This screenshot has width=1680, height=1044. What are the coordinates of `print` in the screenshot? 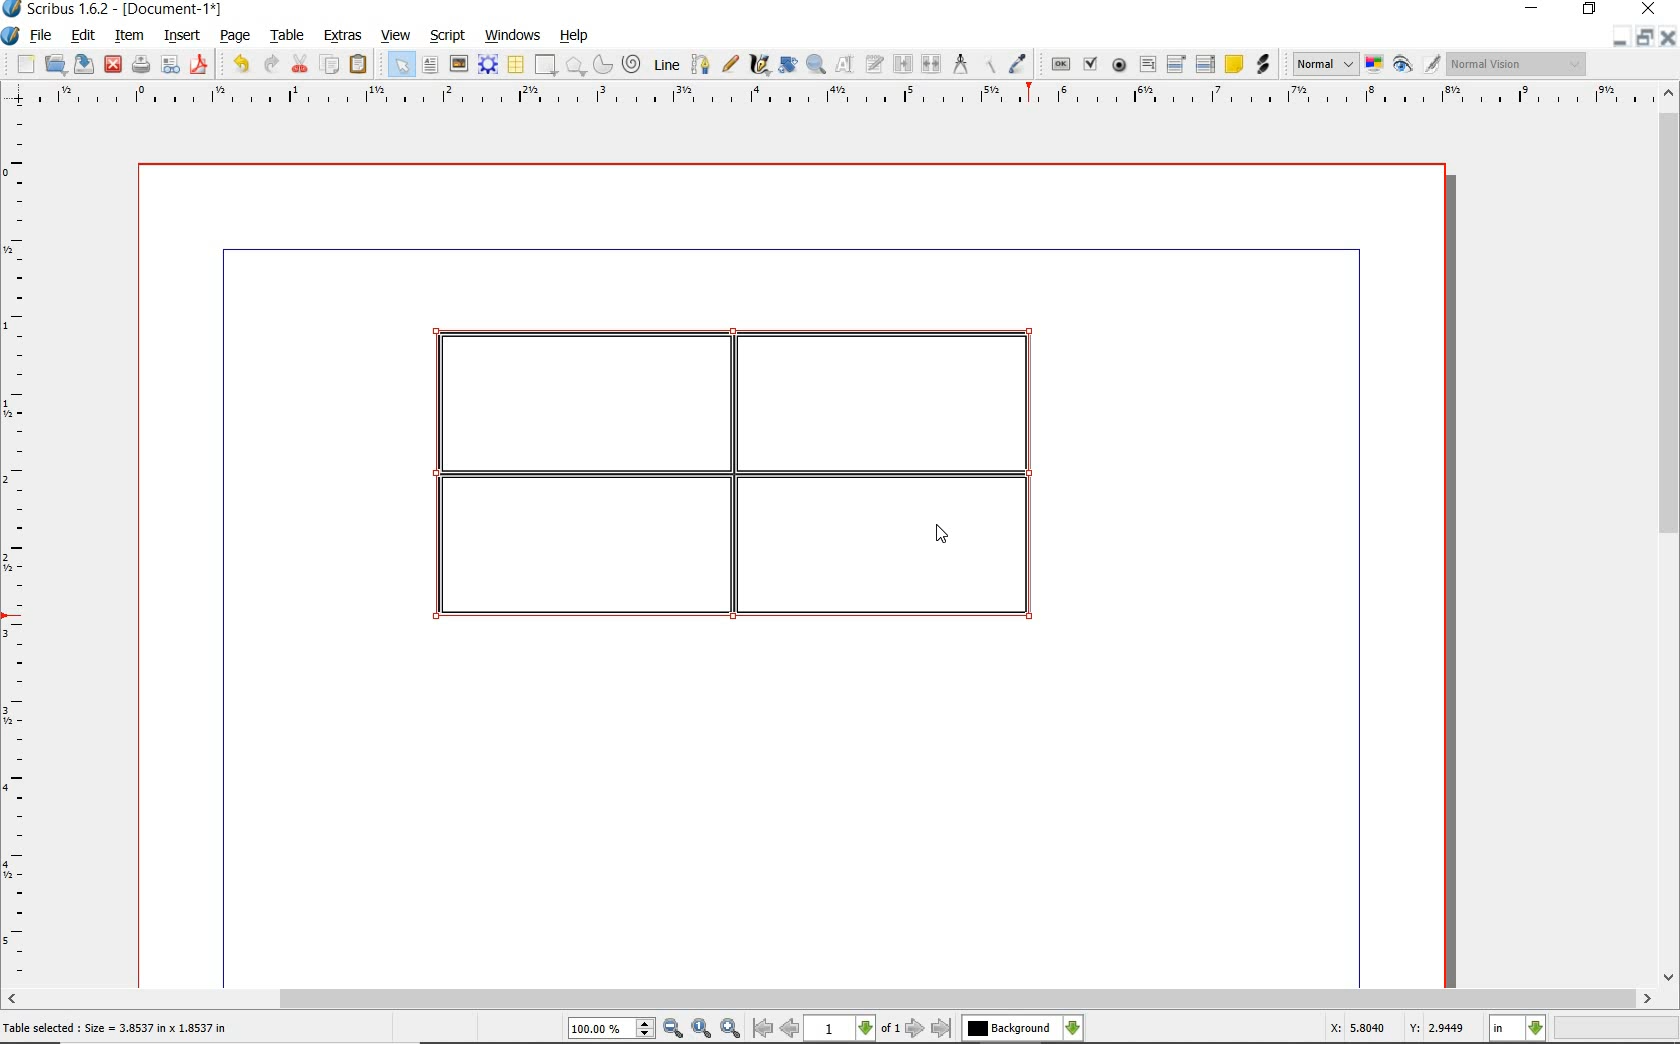 It's located at (139, 64).